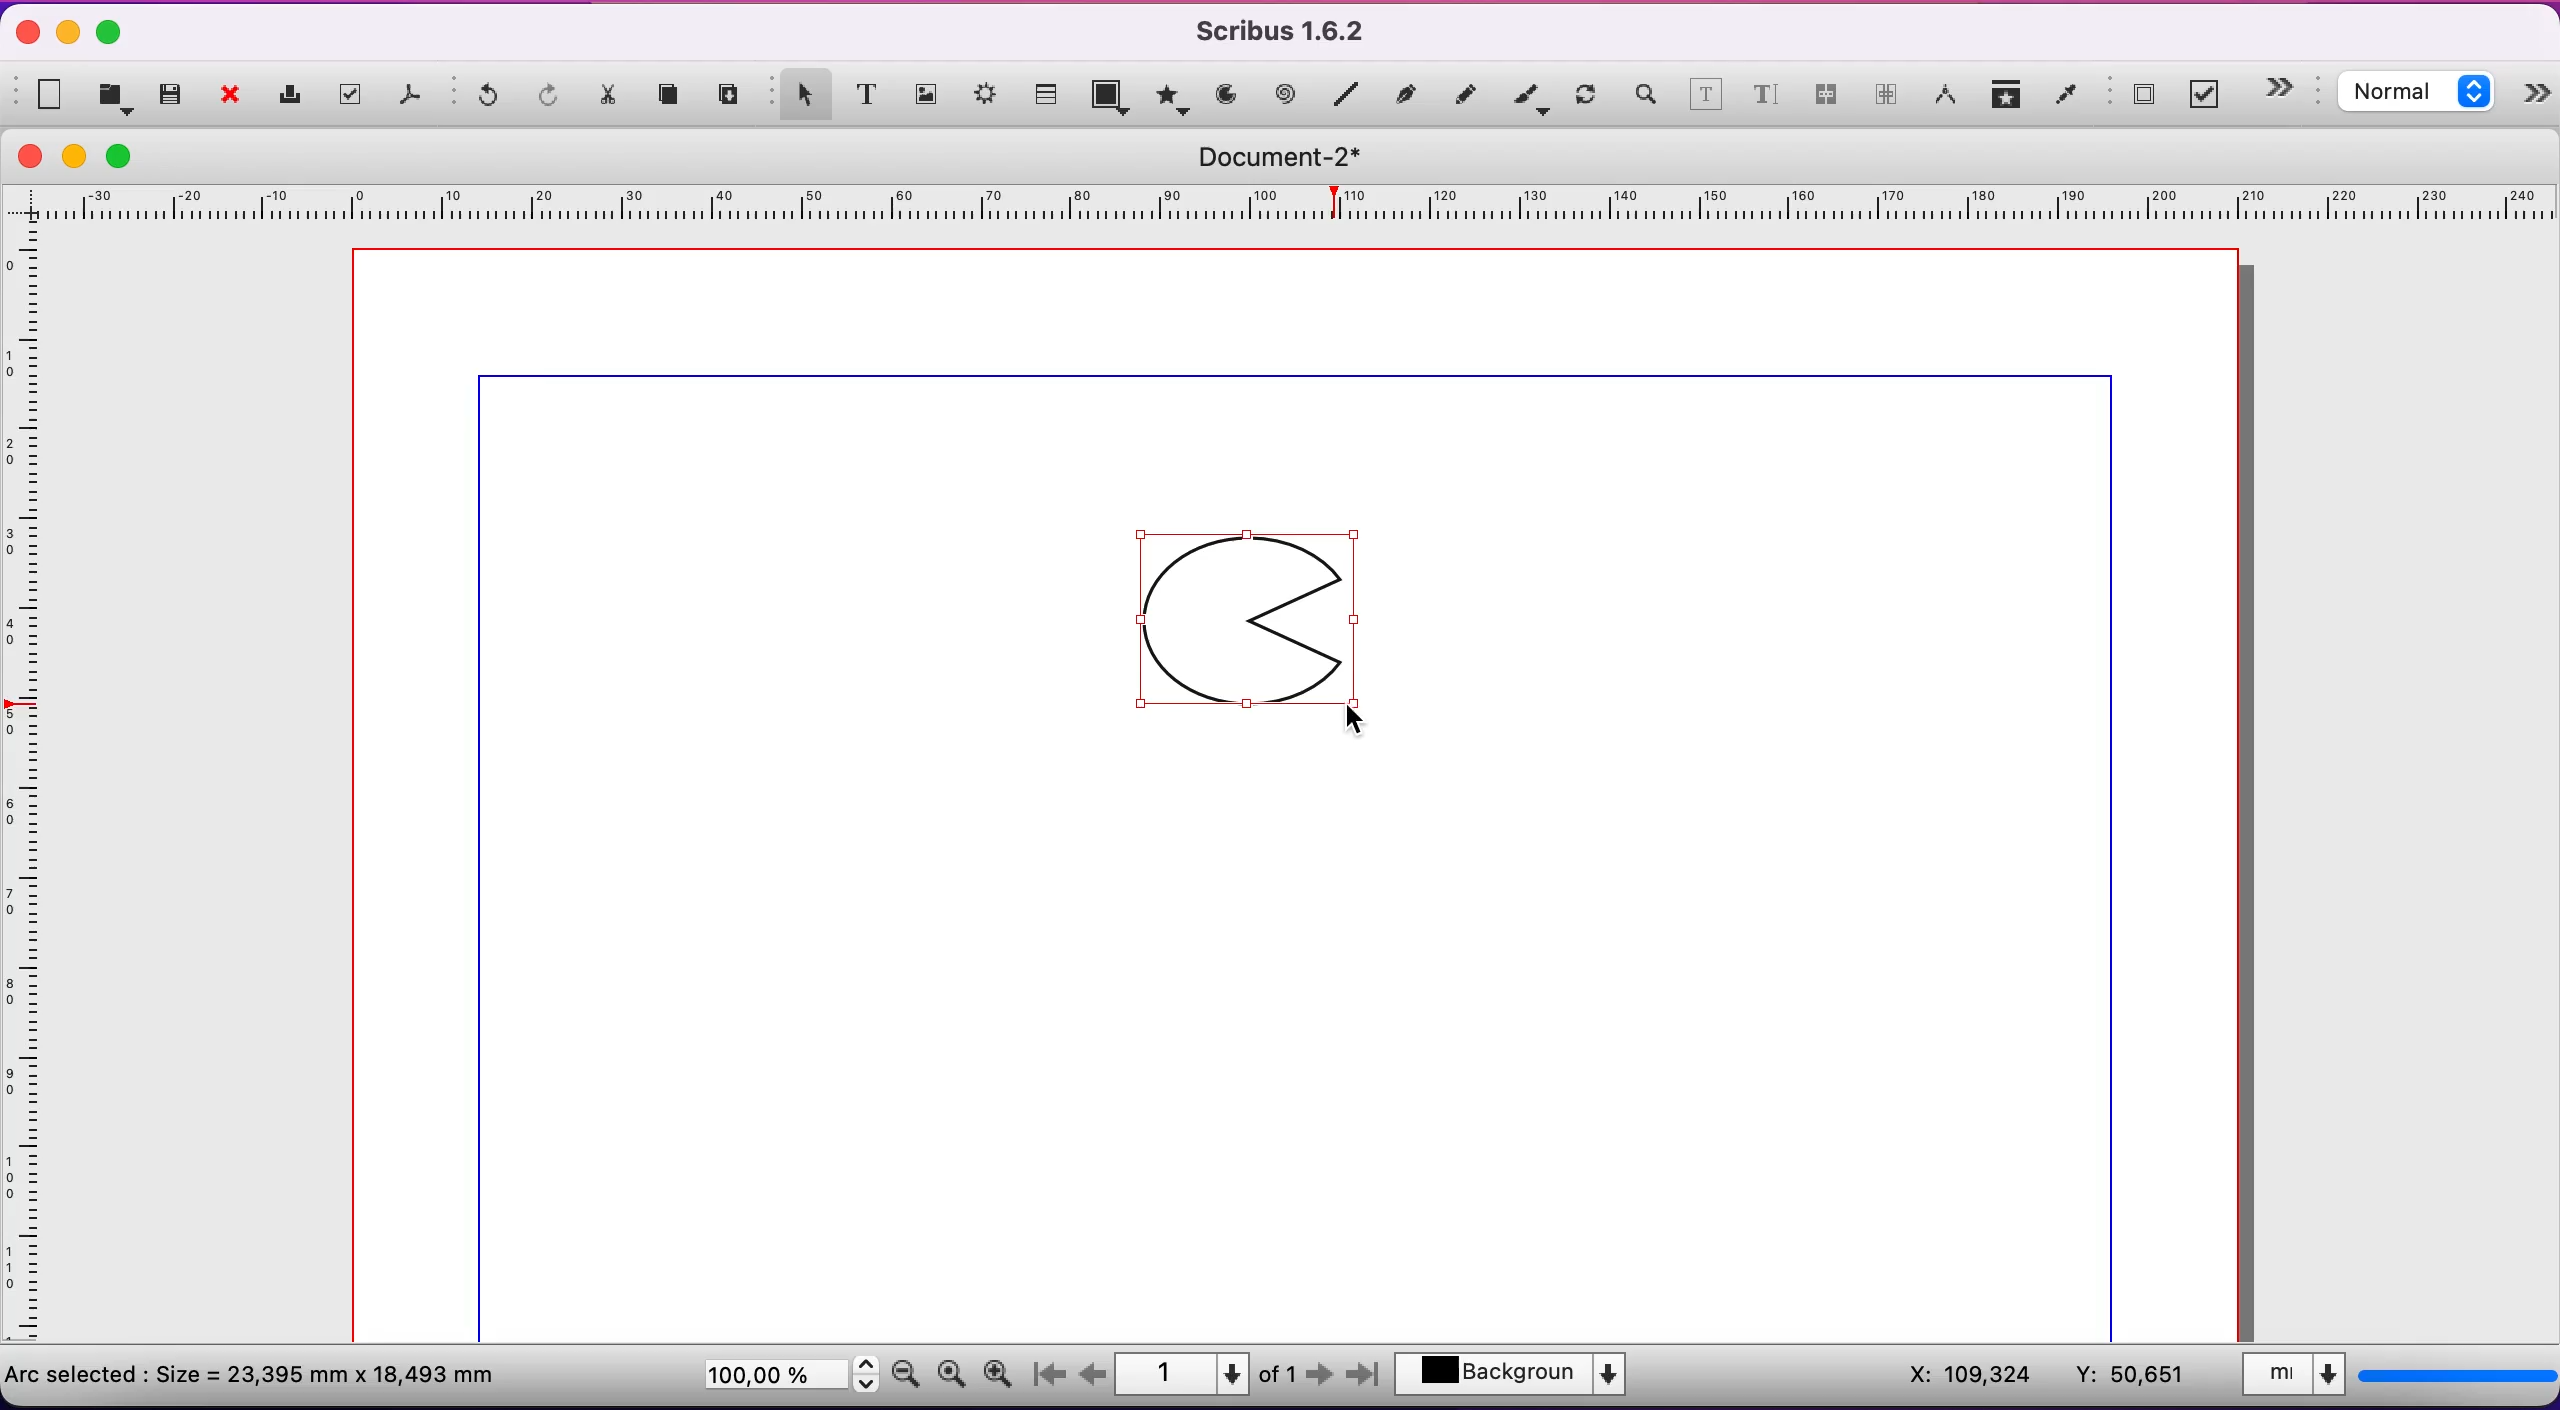  I want to click on close, so click(22, 35).